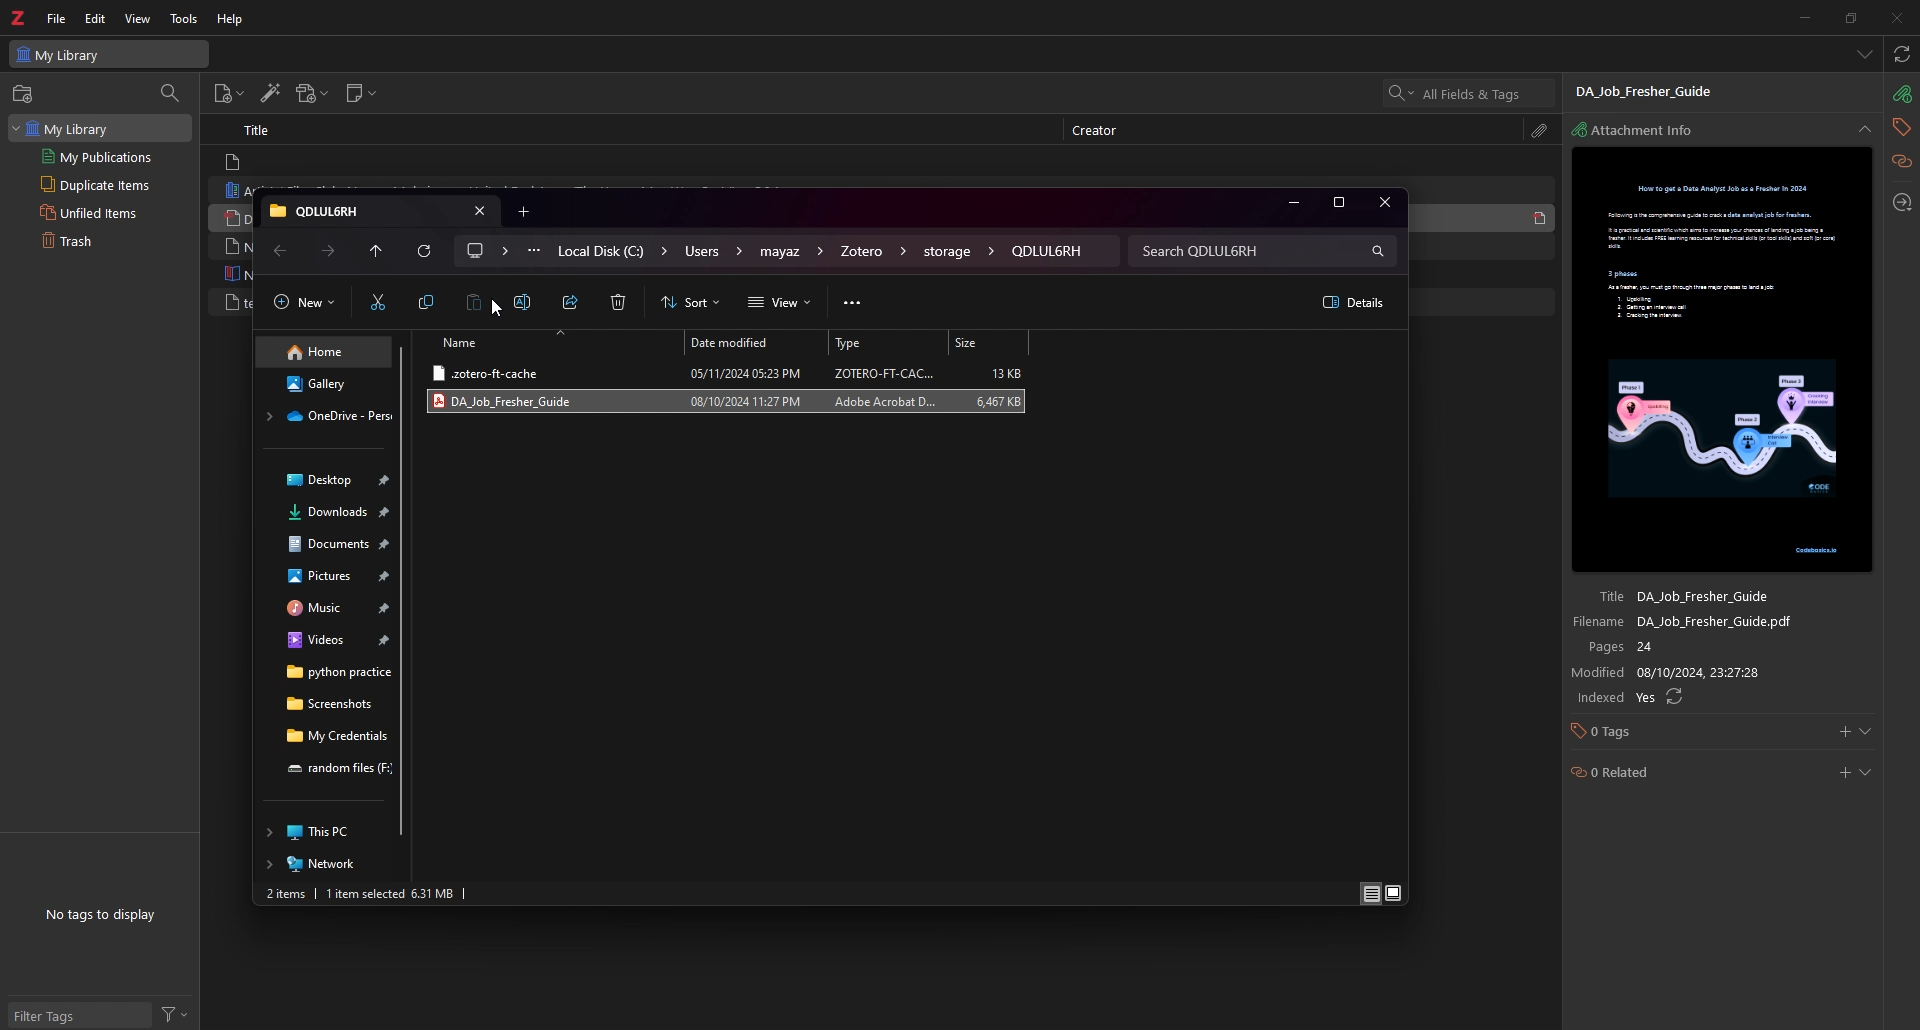 The image size is (1920, 1030). What do you see at coordinates (476, 305) in the screenshot?
I see `paste` at bounding box center [476, 305].